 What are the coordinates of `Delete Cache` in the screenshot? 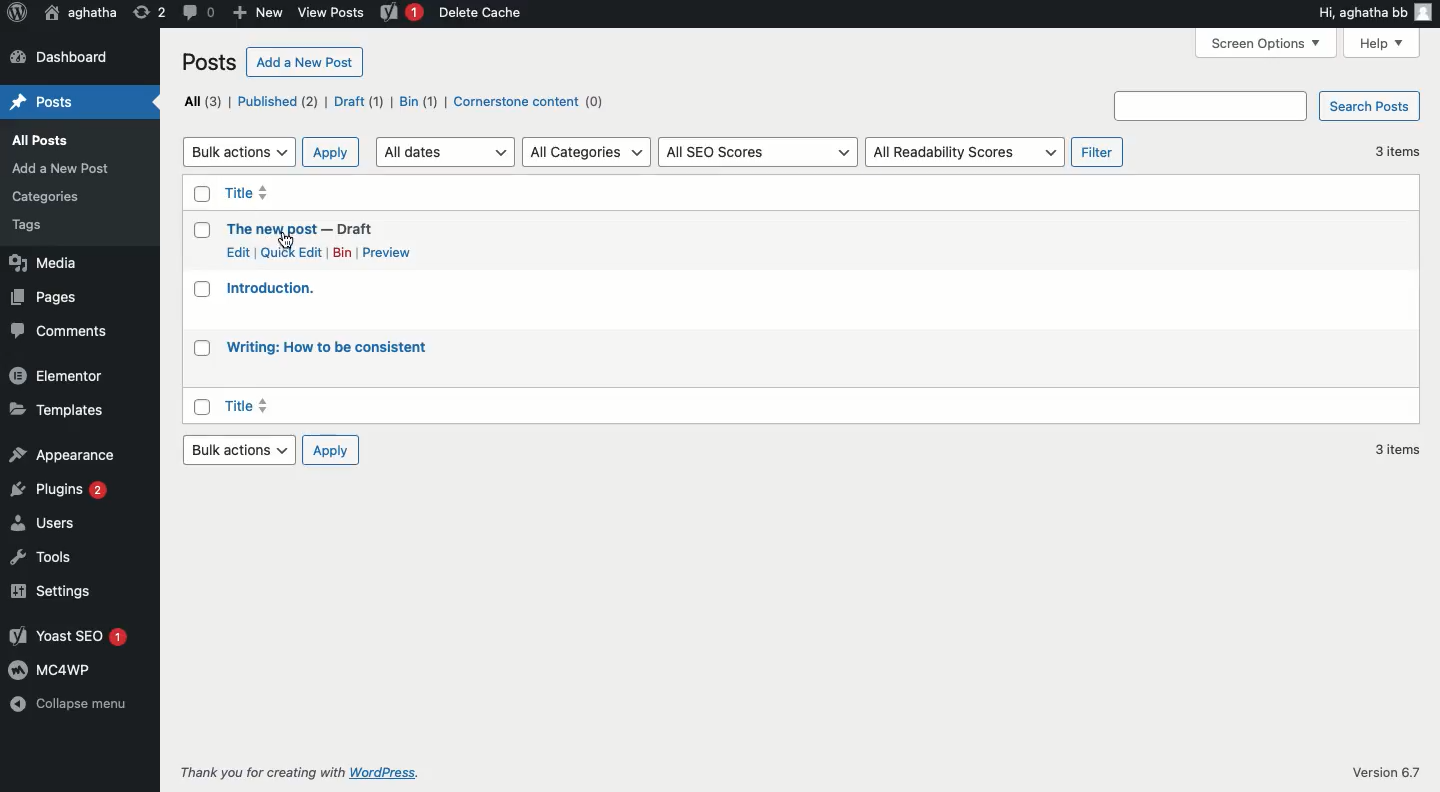 It's located at (488, 12).